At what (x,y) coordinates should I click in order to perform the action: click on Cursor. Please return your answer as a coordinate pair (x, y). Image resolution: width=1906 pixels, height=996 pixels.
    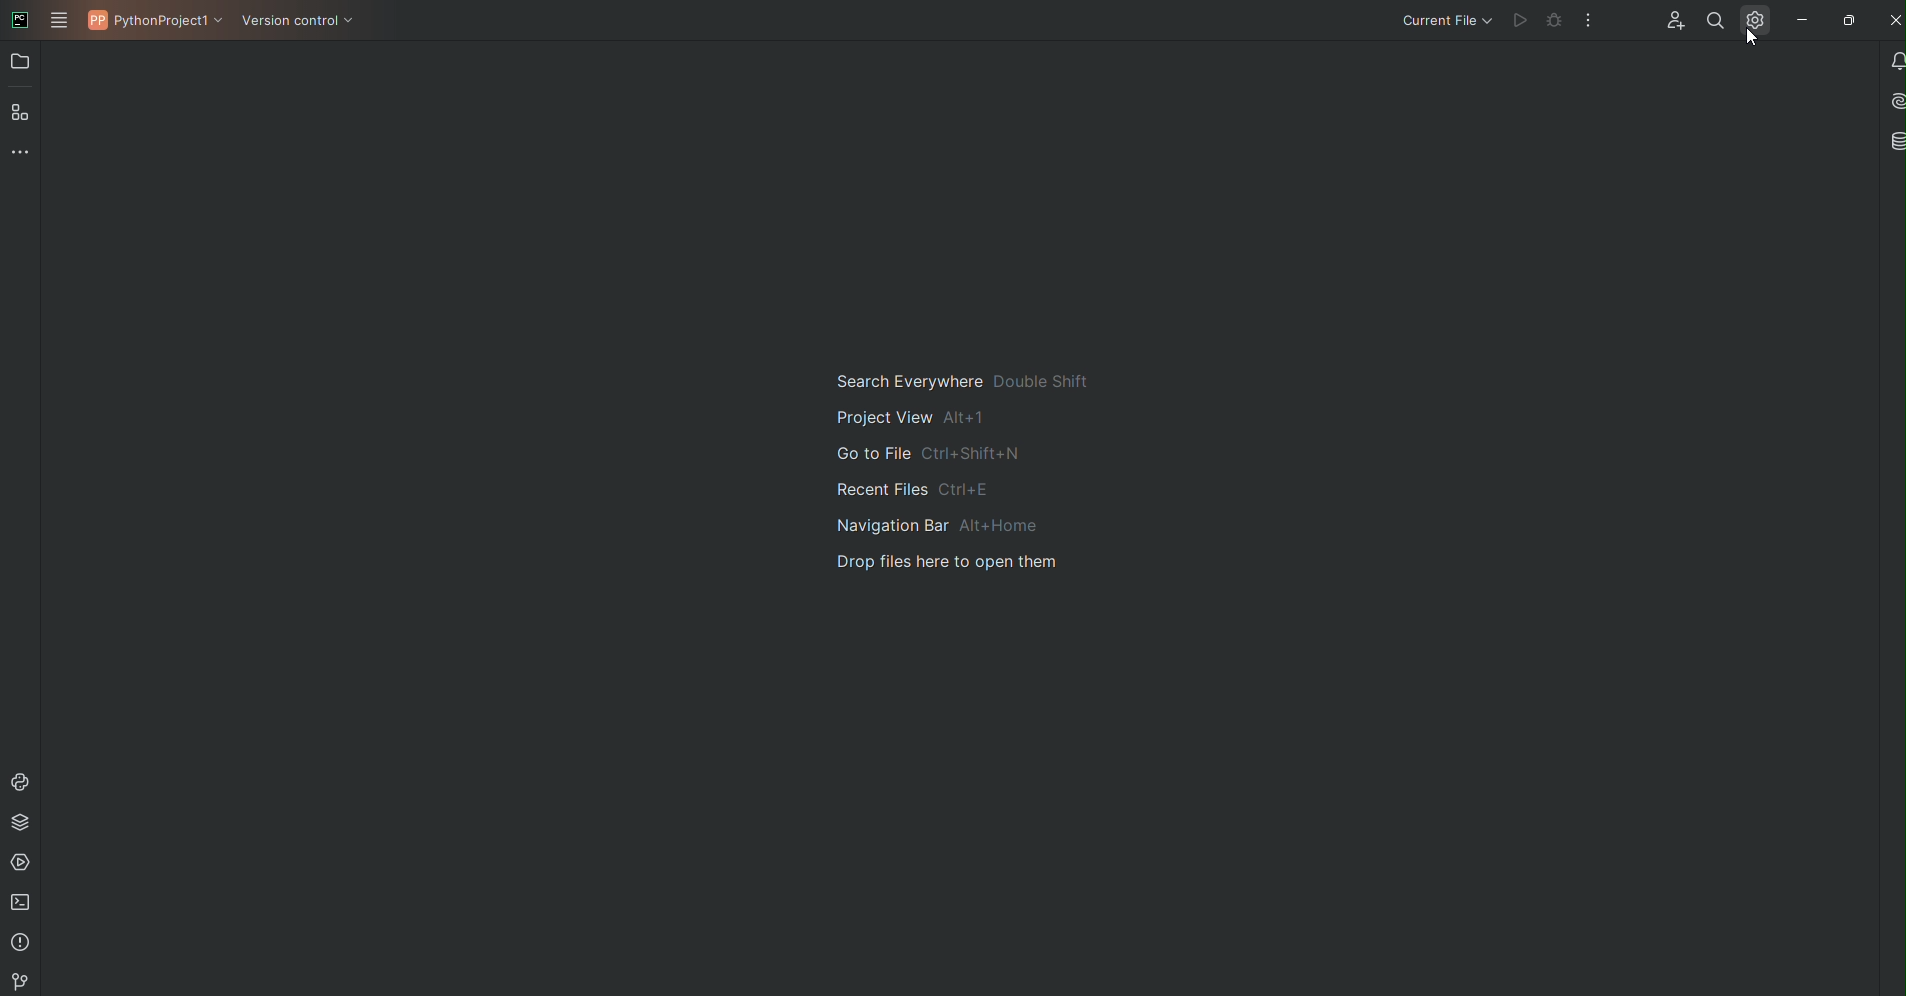
    Looking at the image, I should click on (1755, 36).